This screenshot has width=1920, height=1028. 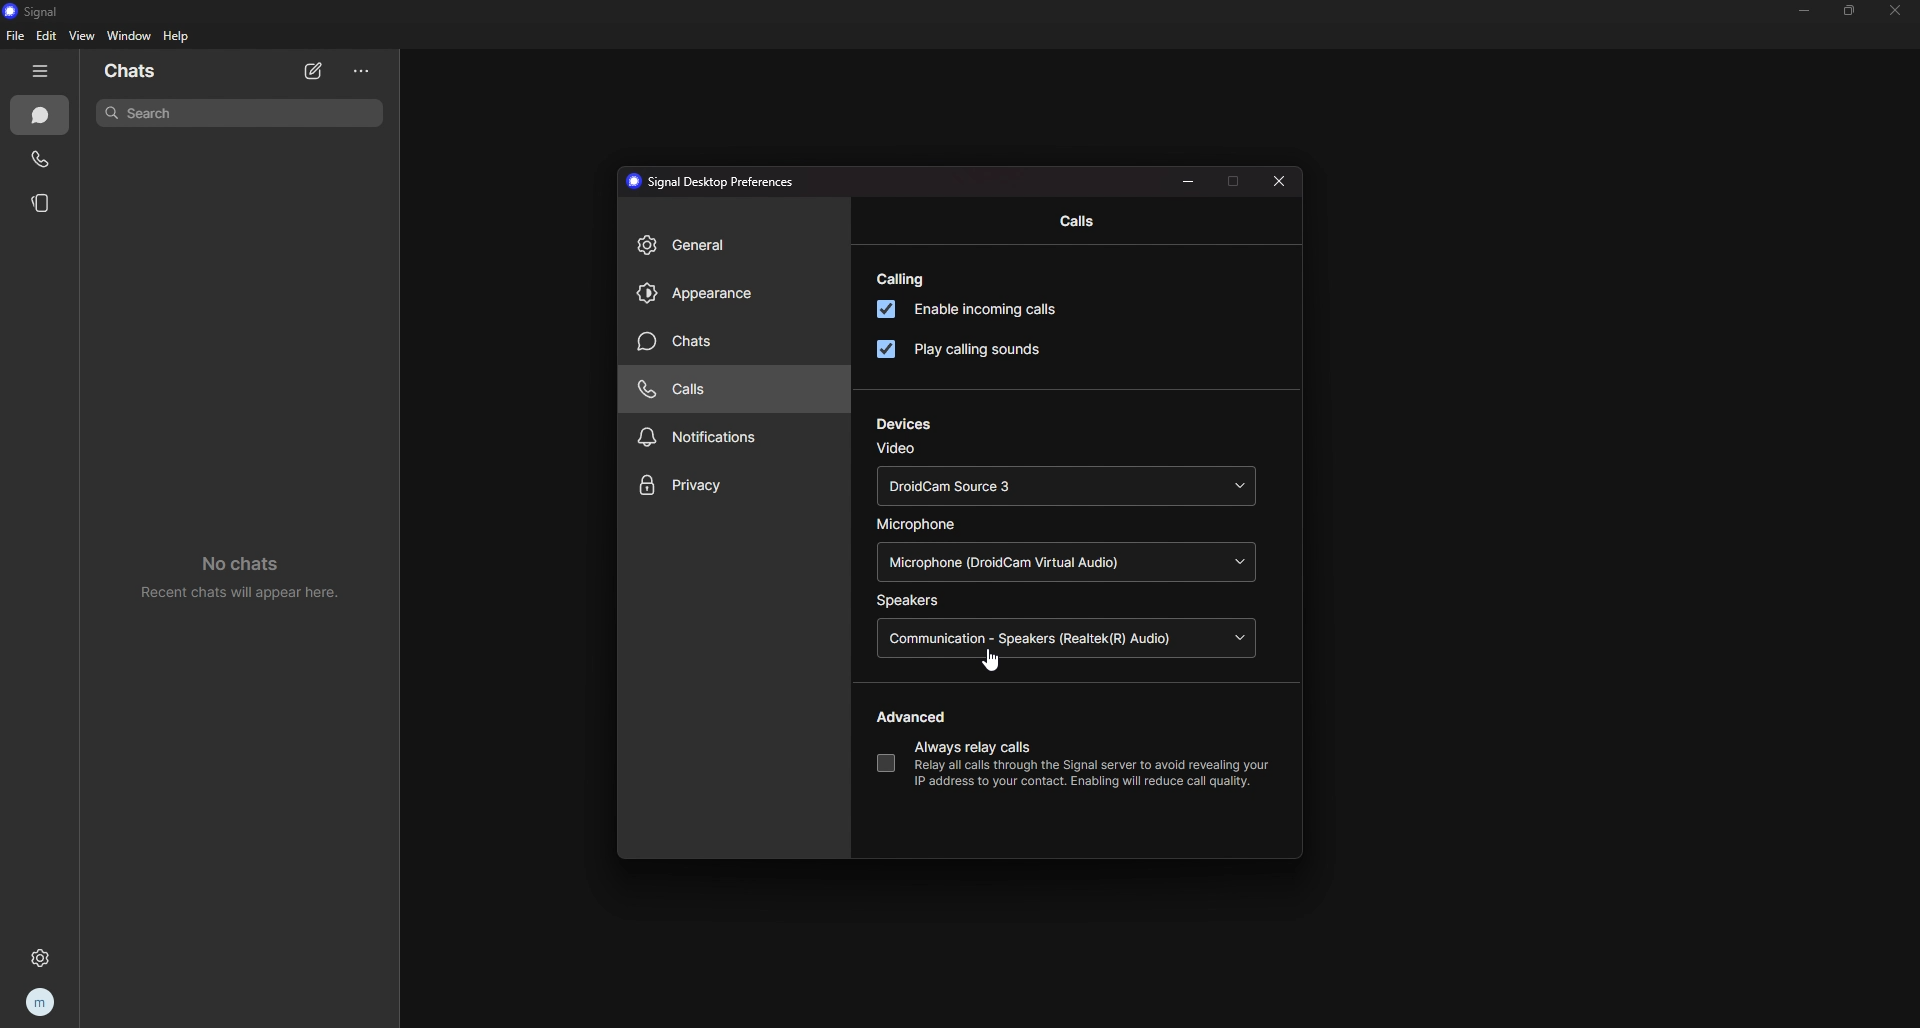 I want to click on microphone, so click(x=921, y=524).